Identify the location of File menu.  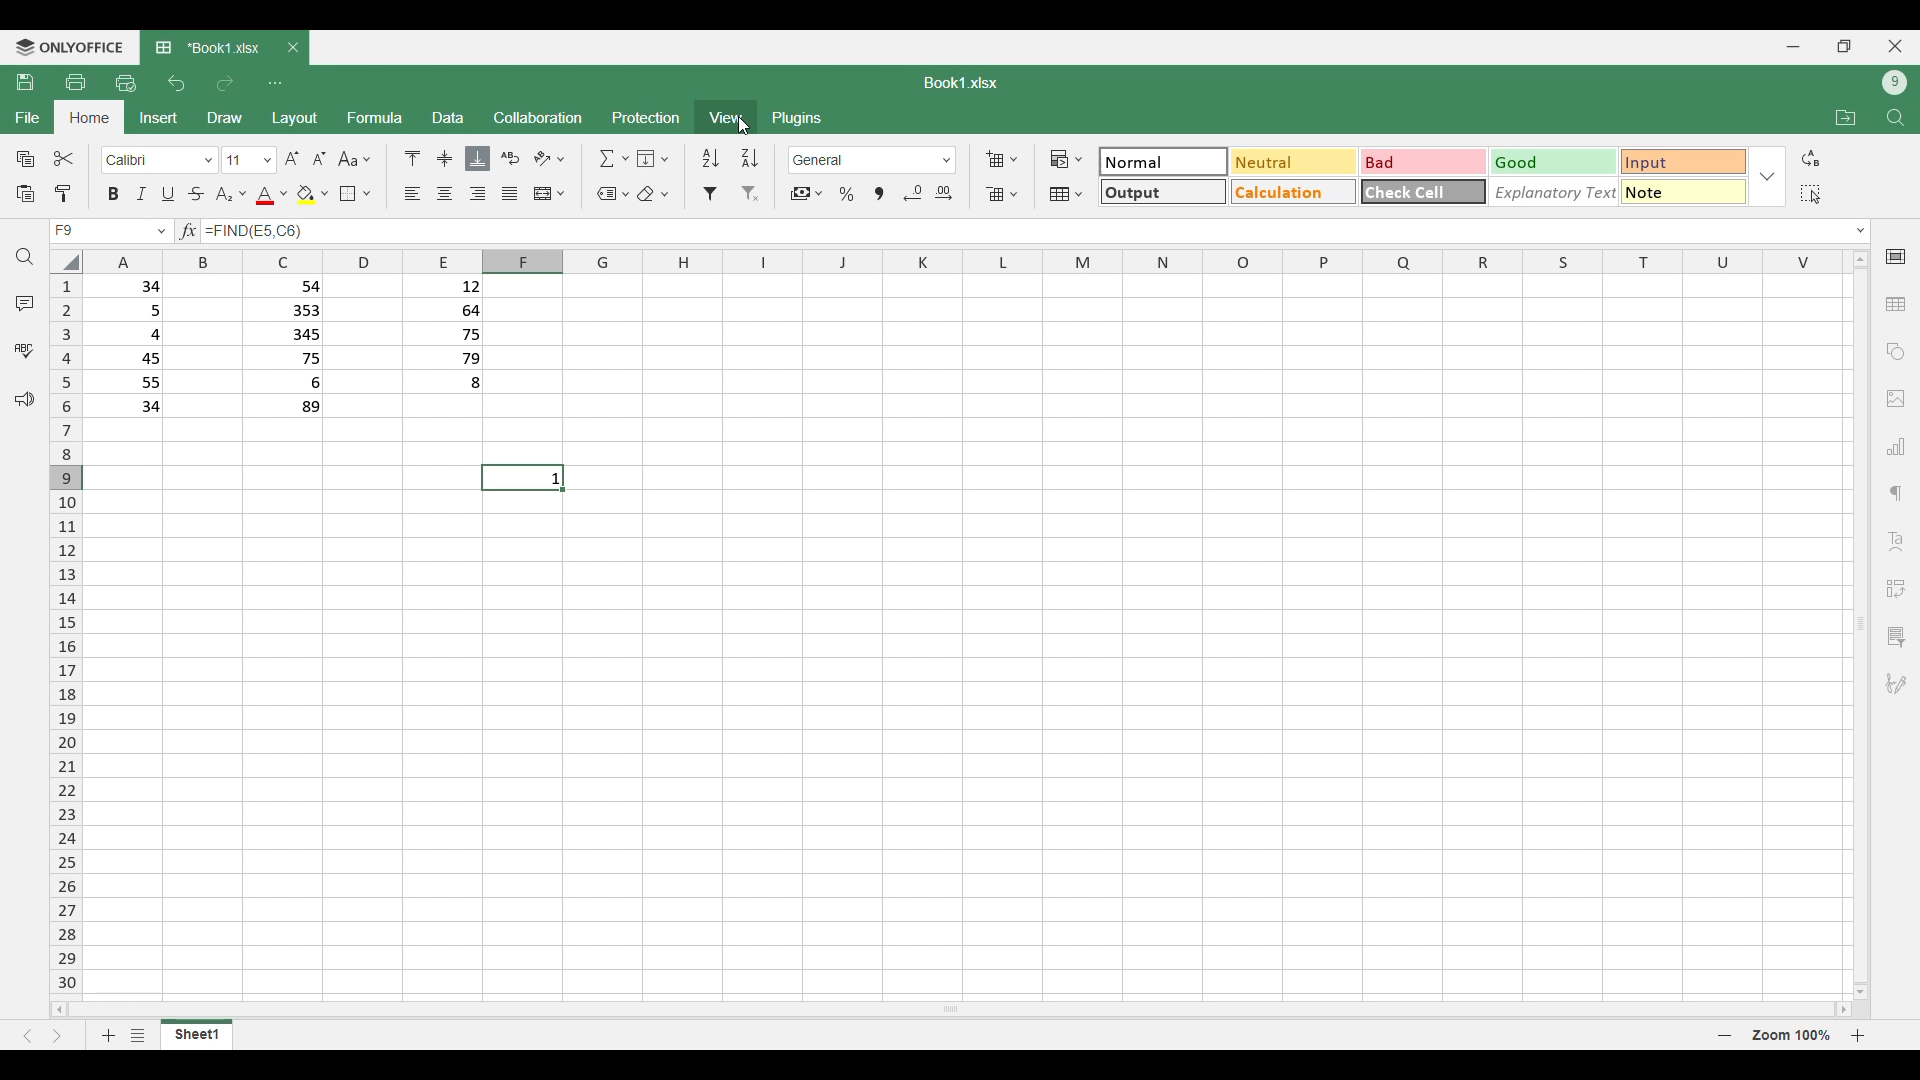
(28, 117).